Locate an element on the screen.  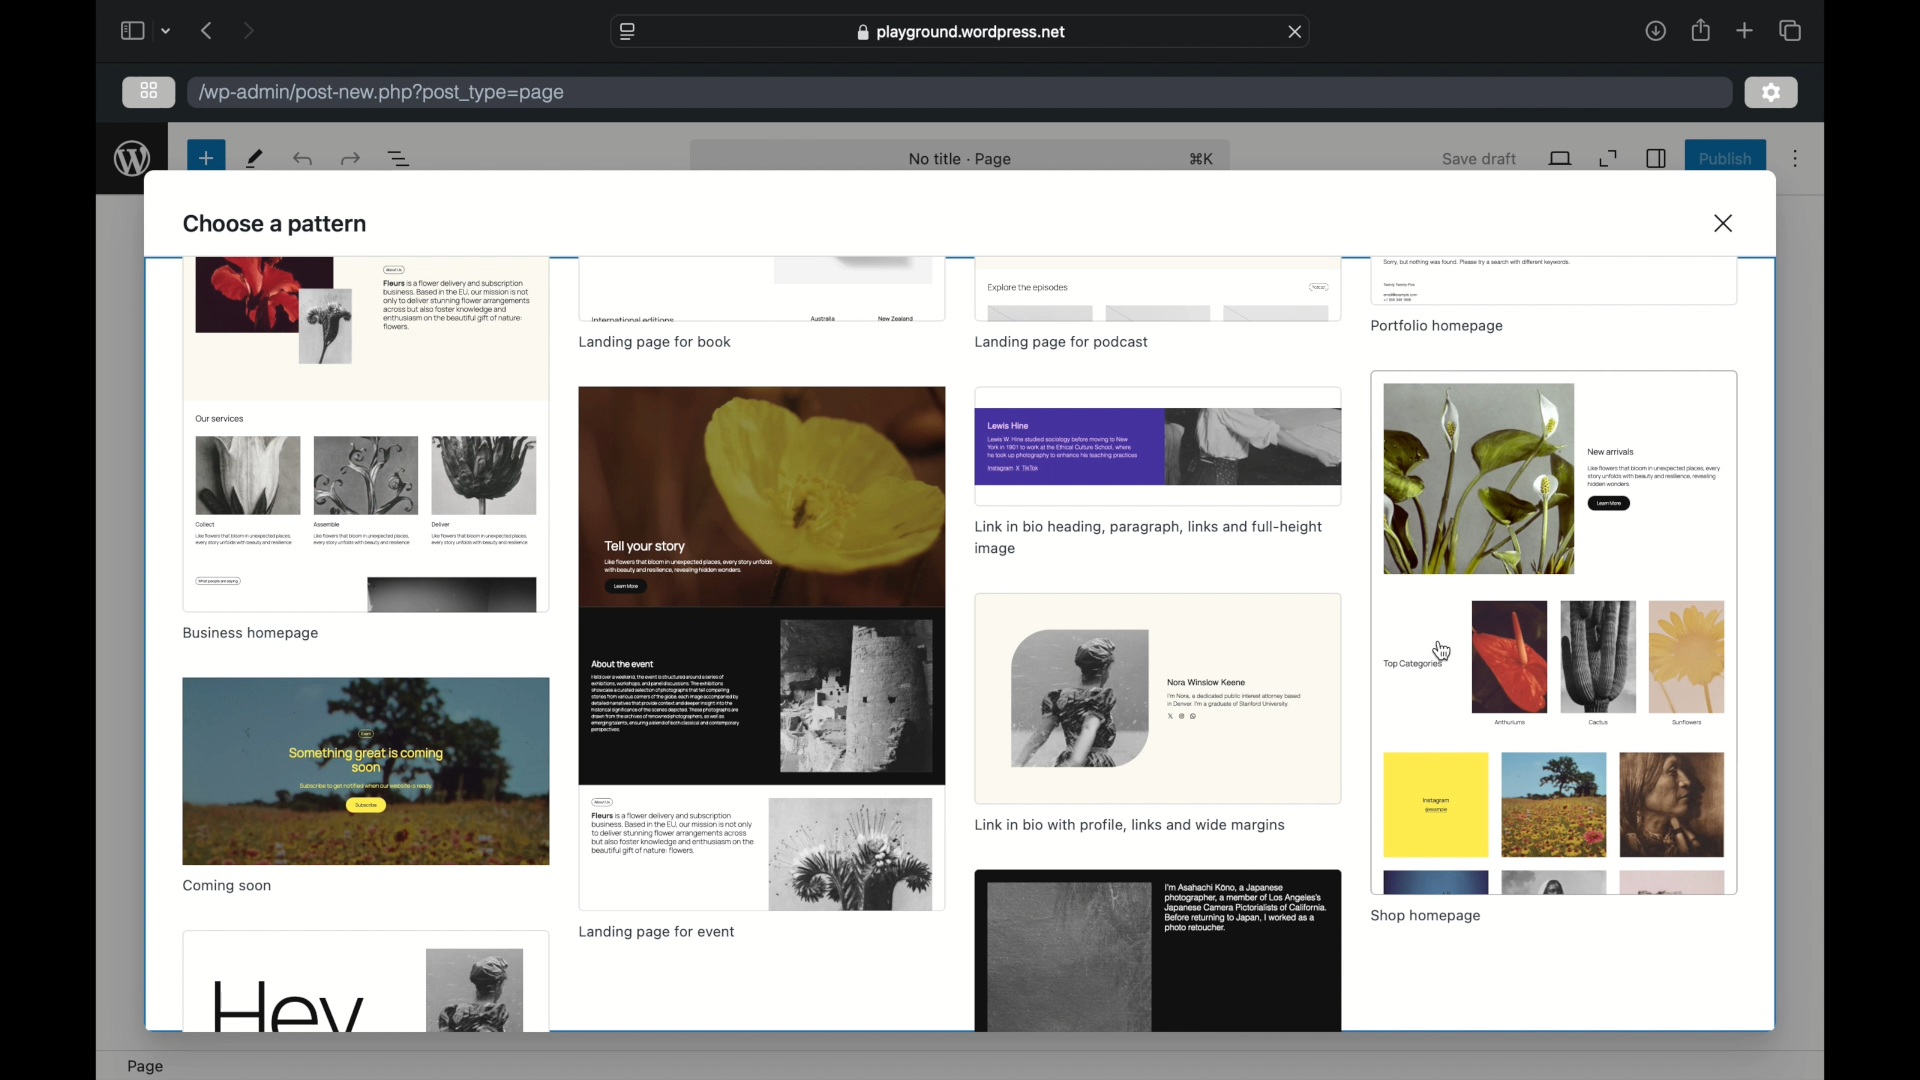
save draft is located at coordinates (1480, 158).